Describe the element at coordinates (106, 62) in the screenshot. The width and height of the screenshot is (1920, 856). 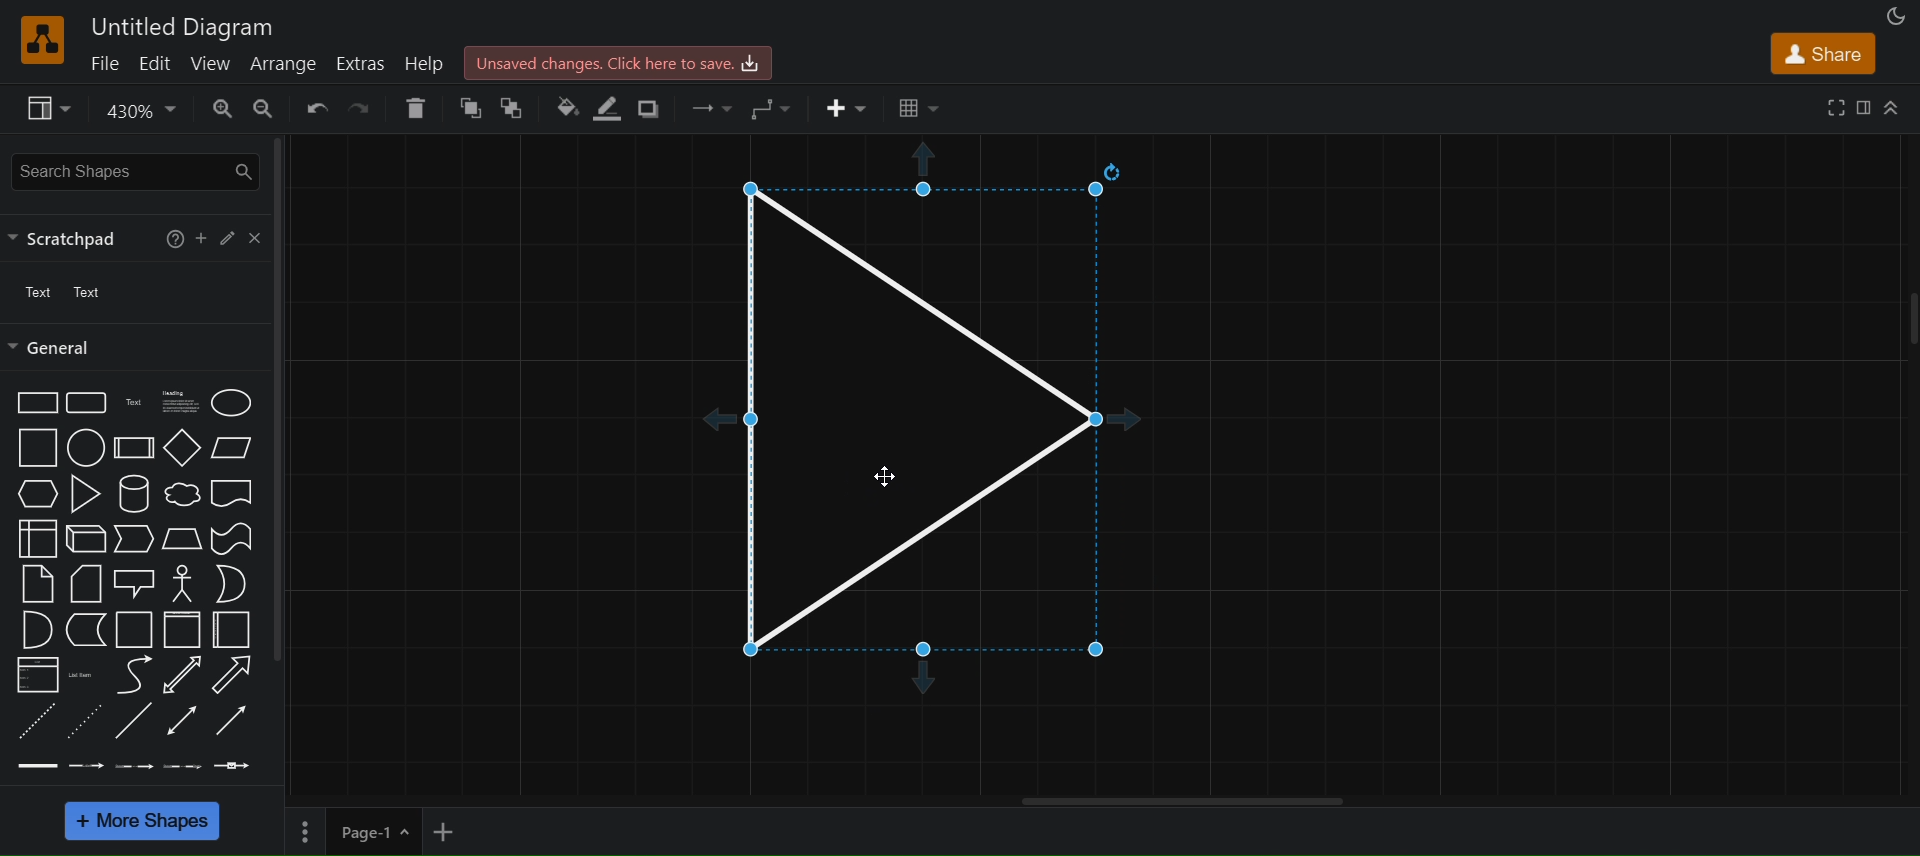
I see `file` at that location.